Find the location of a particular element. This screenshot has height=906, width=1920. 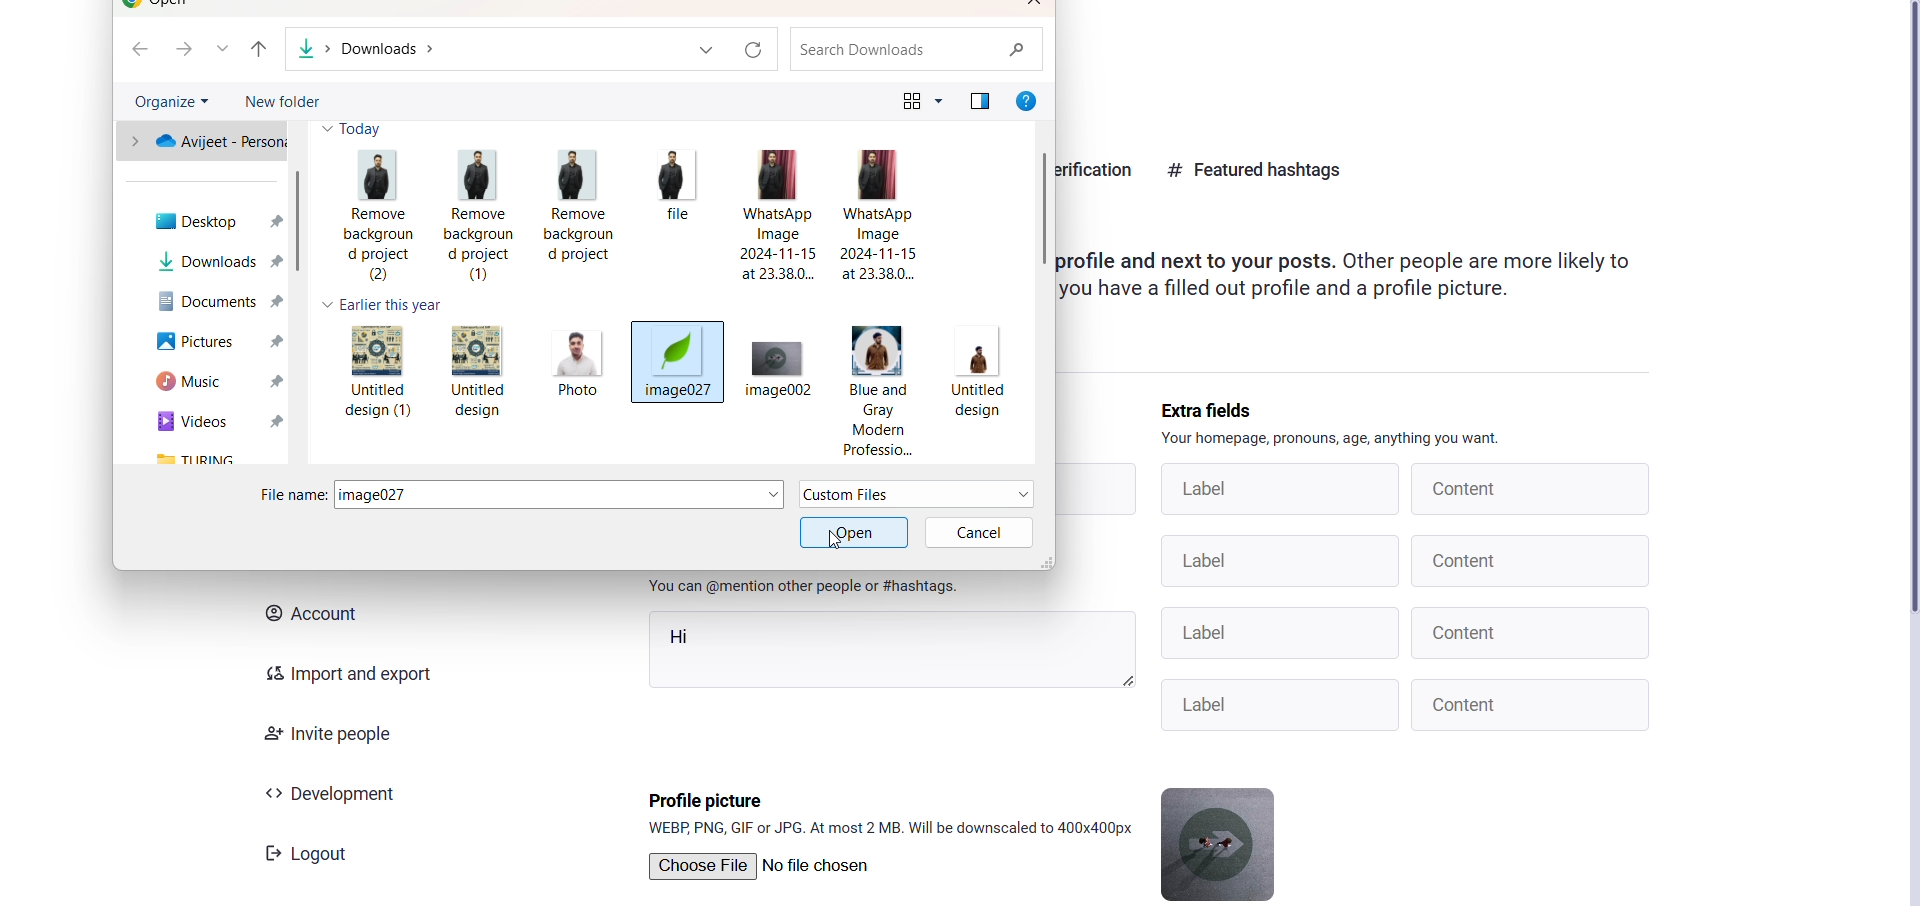

previous is located at coordinates (259, 49).